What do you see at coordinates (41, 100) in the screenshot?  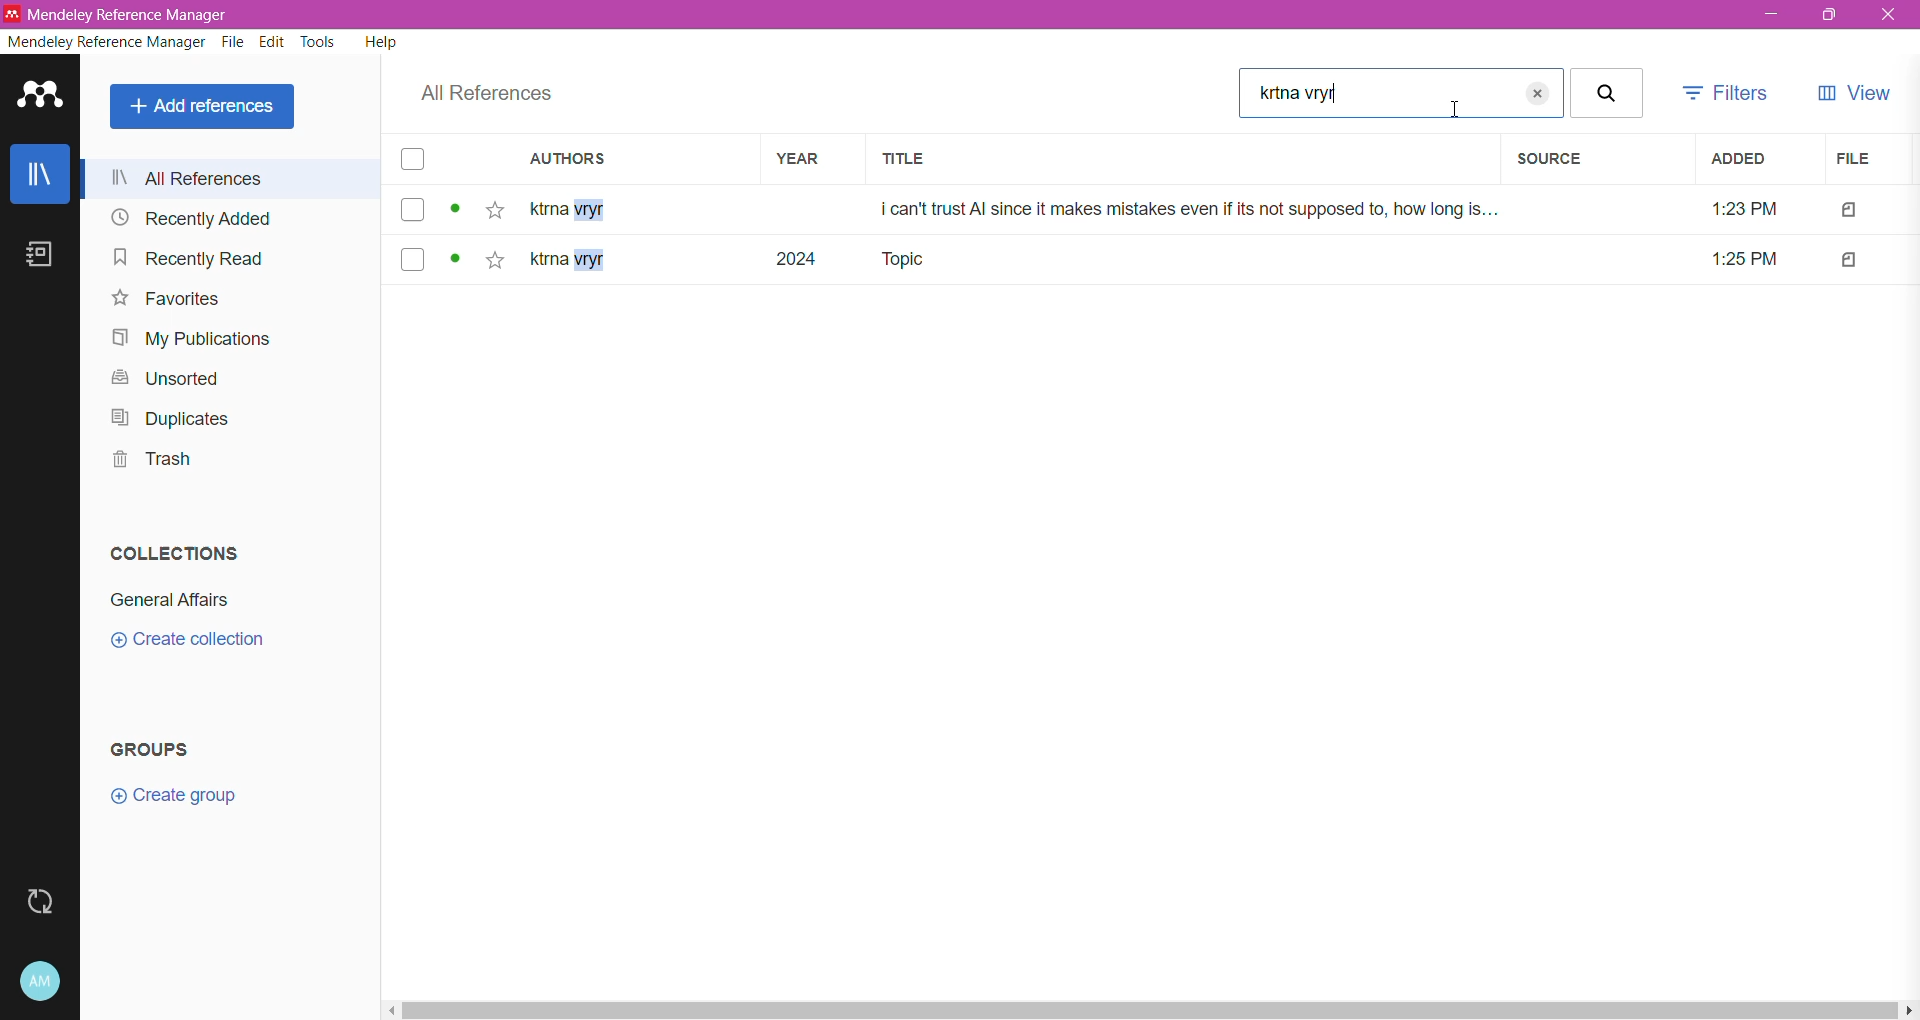 I see `Application Logo` at bounding box center [41, 100].